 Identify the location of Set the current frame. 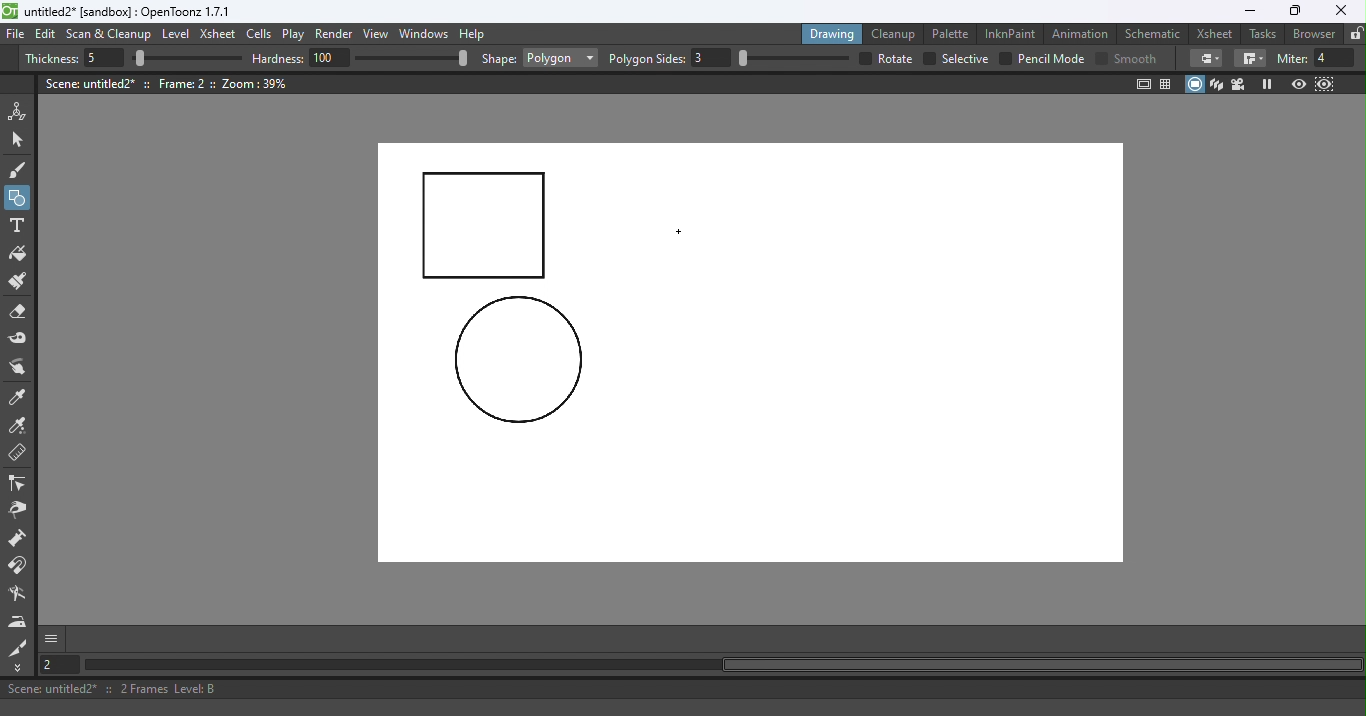
(57, 664).